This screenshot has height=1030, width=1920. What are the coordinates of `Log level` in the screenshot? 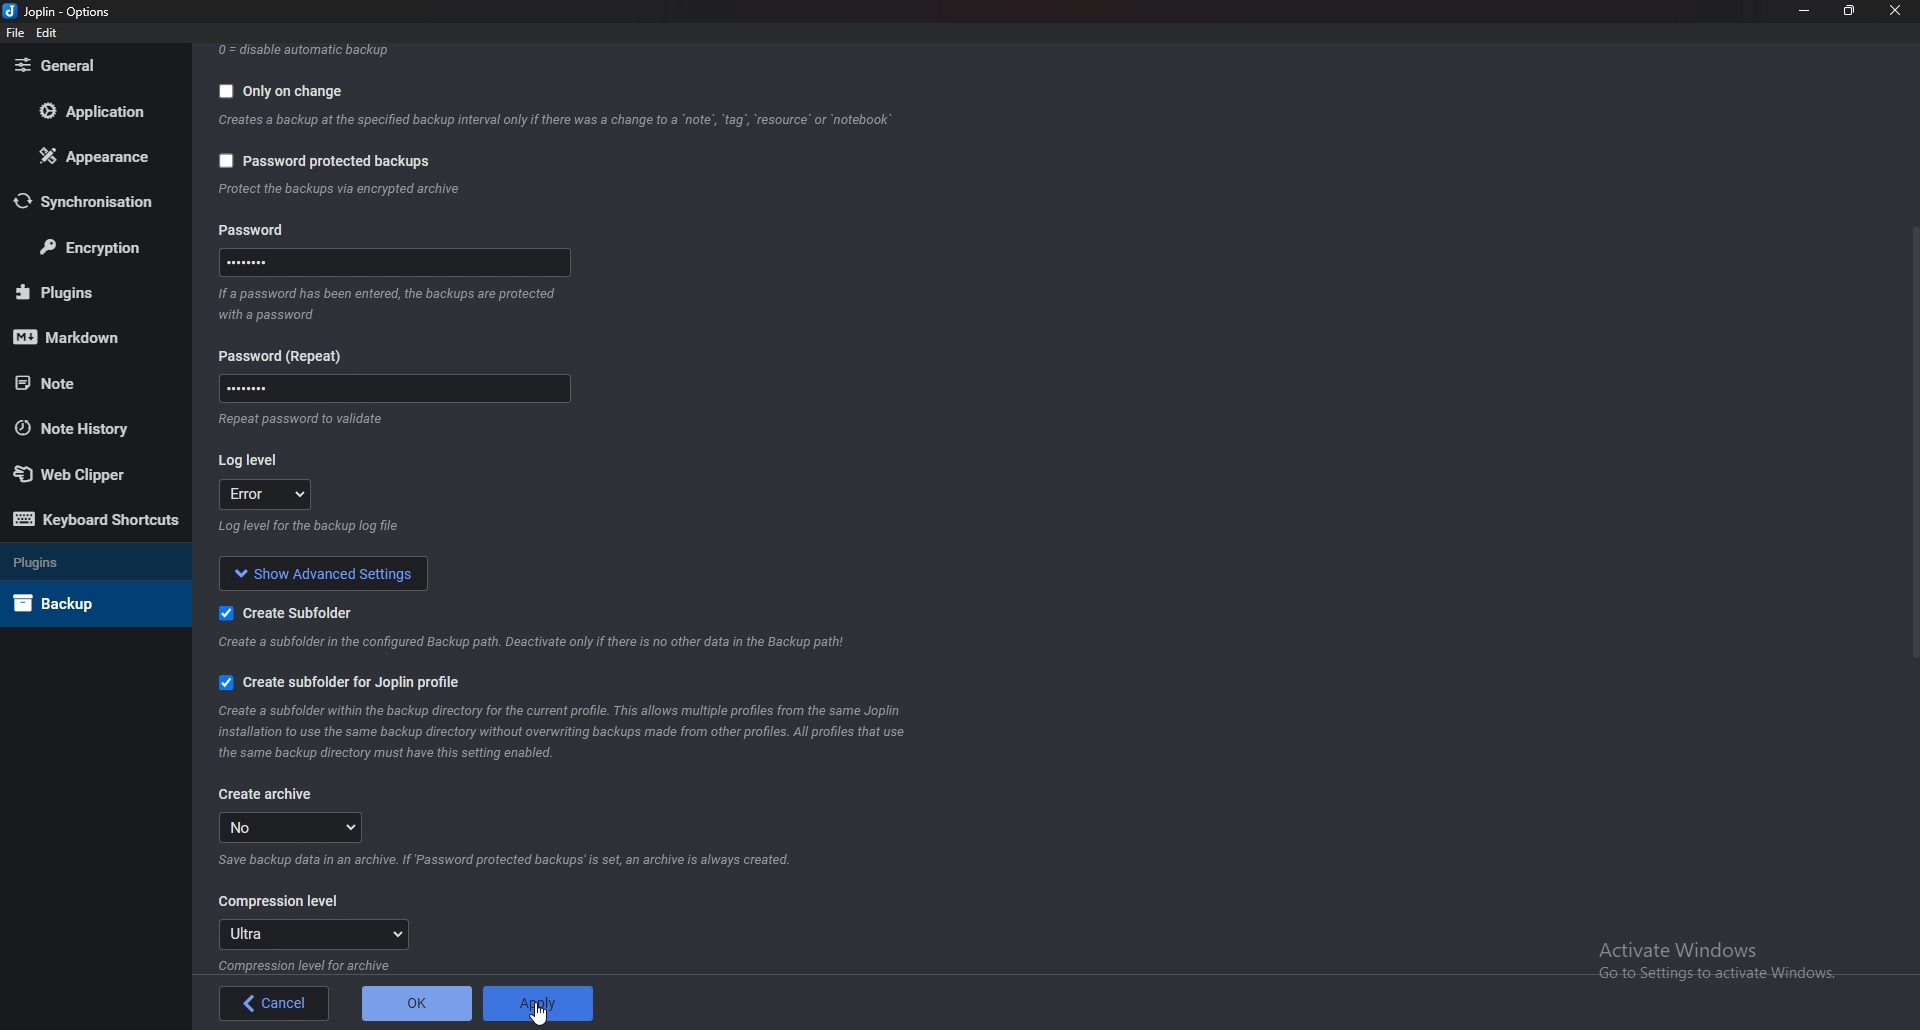 It's located at (254, 460).